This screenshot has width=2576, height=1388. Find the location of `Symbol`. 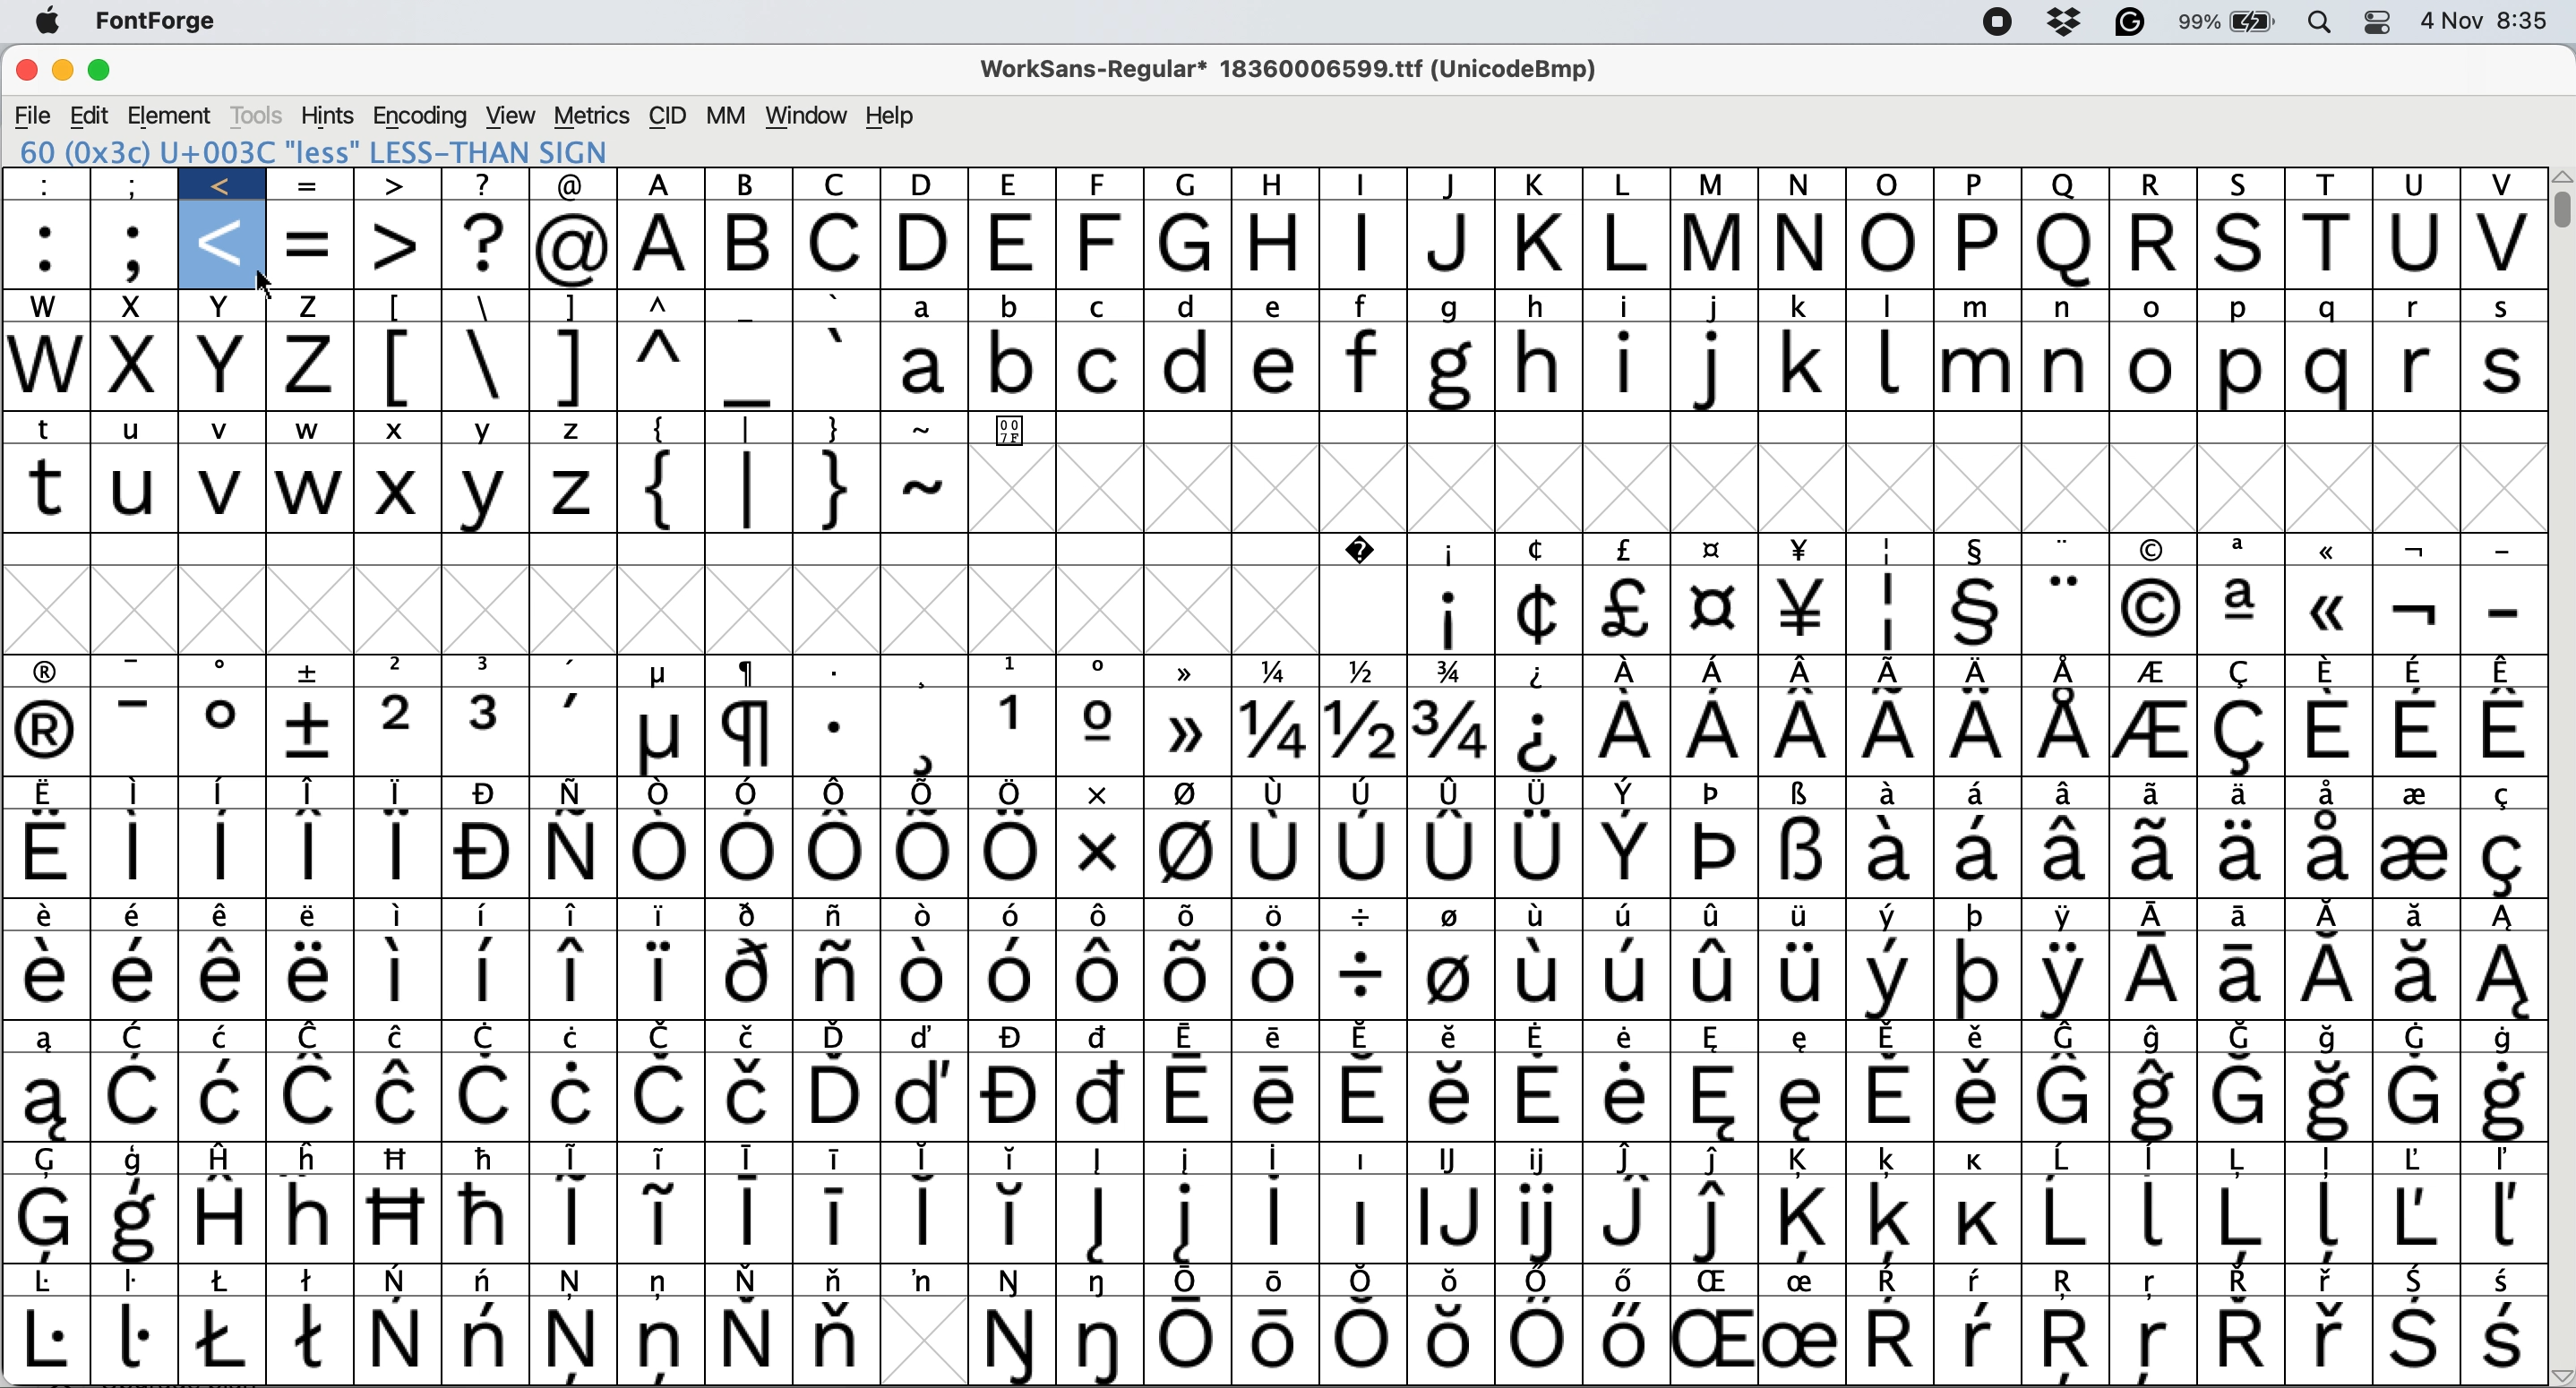

Symbol is located at coordinates (1189, 1219).